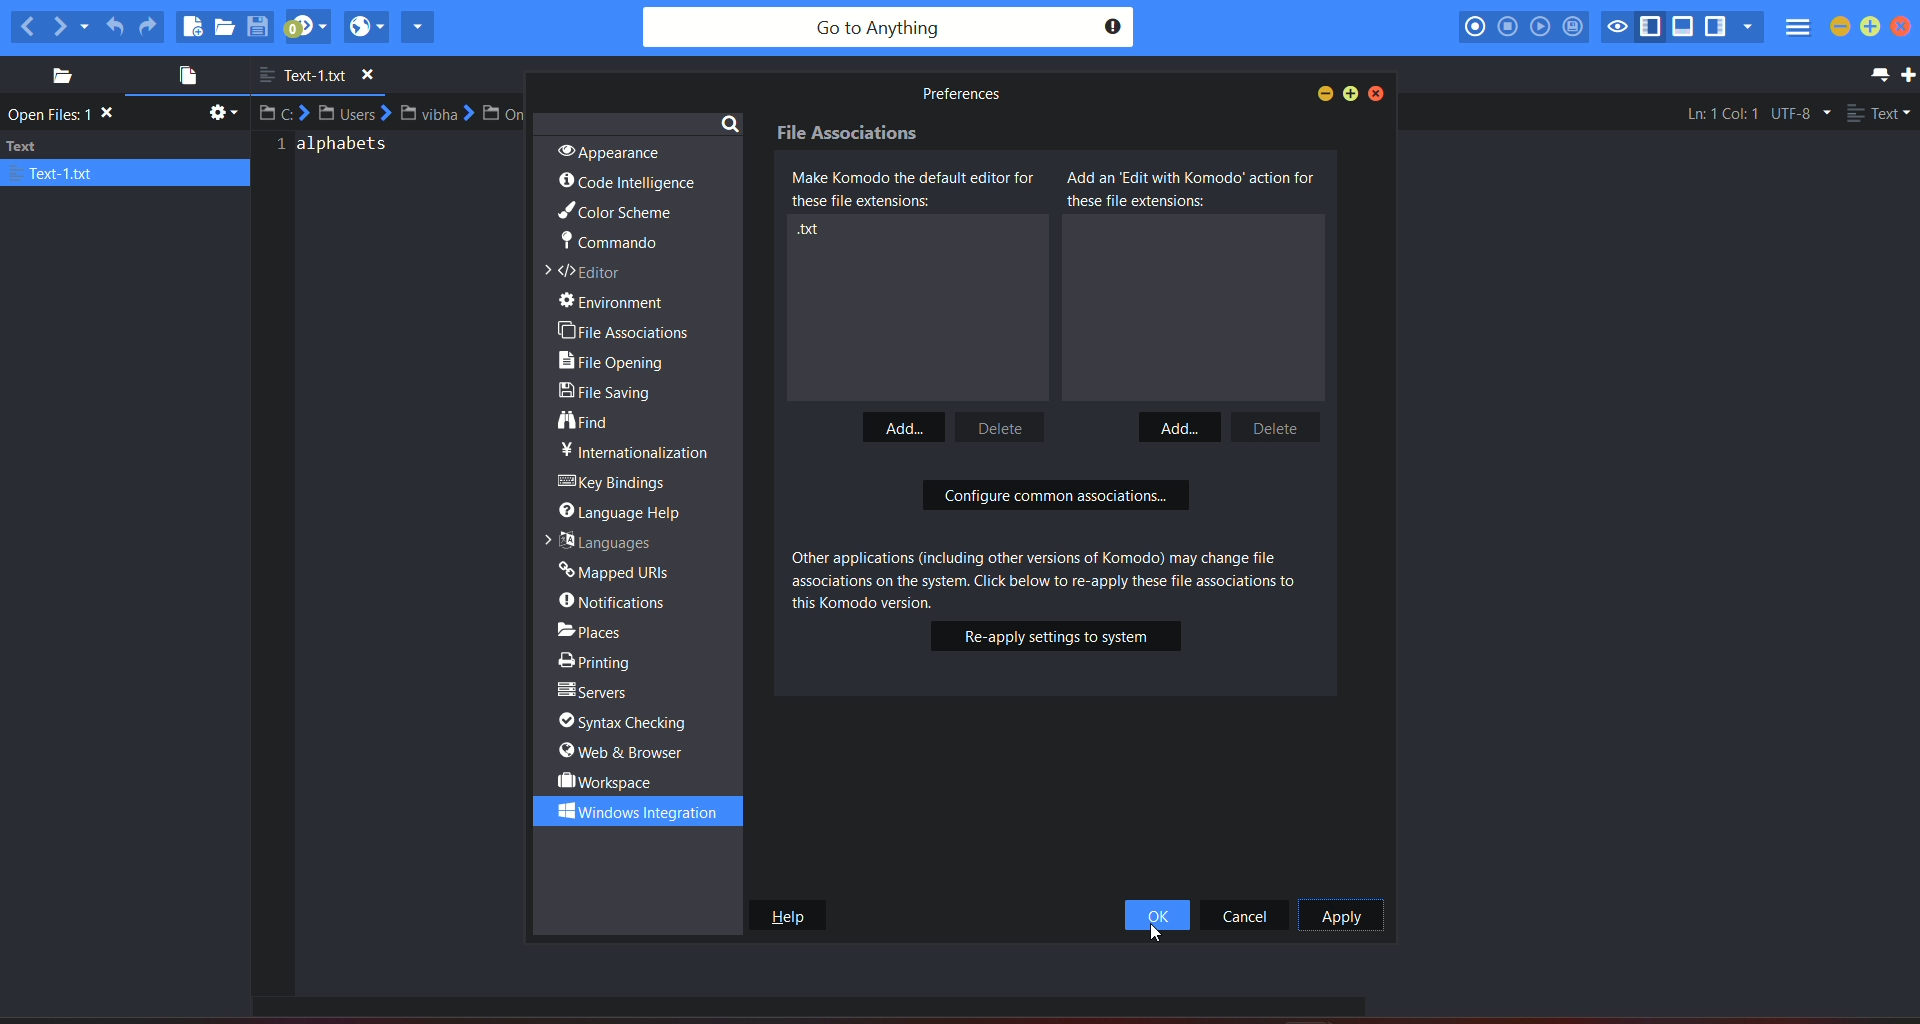  I want to click on previous, so click(26, 26).